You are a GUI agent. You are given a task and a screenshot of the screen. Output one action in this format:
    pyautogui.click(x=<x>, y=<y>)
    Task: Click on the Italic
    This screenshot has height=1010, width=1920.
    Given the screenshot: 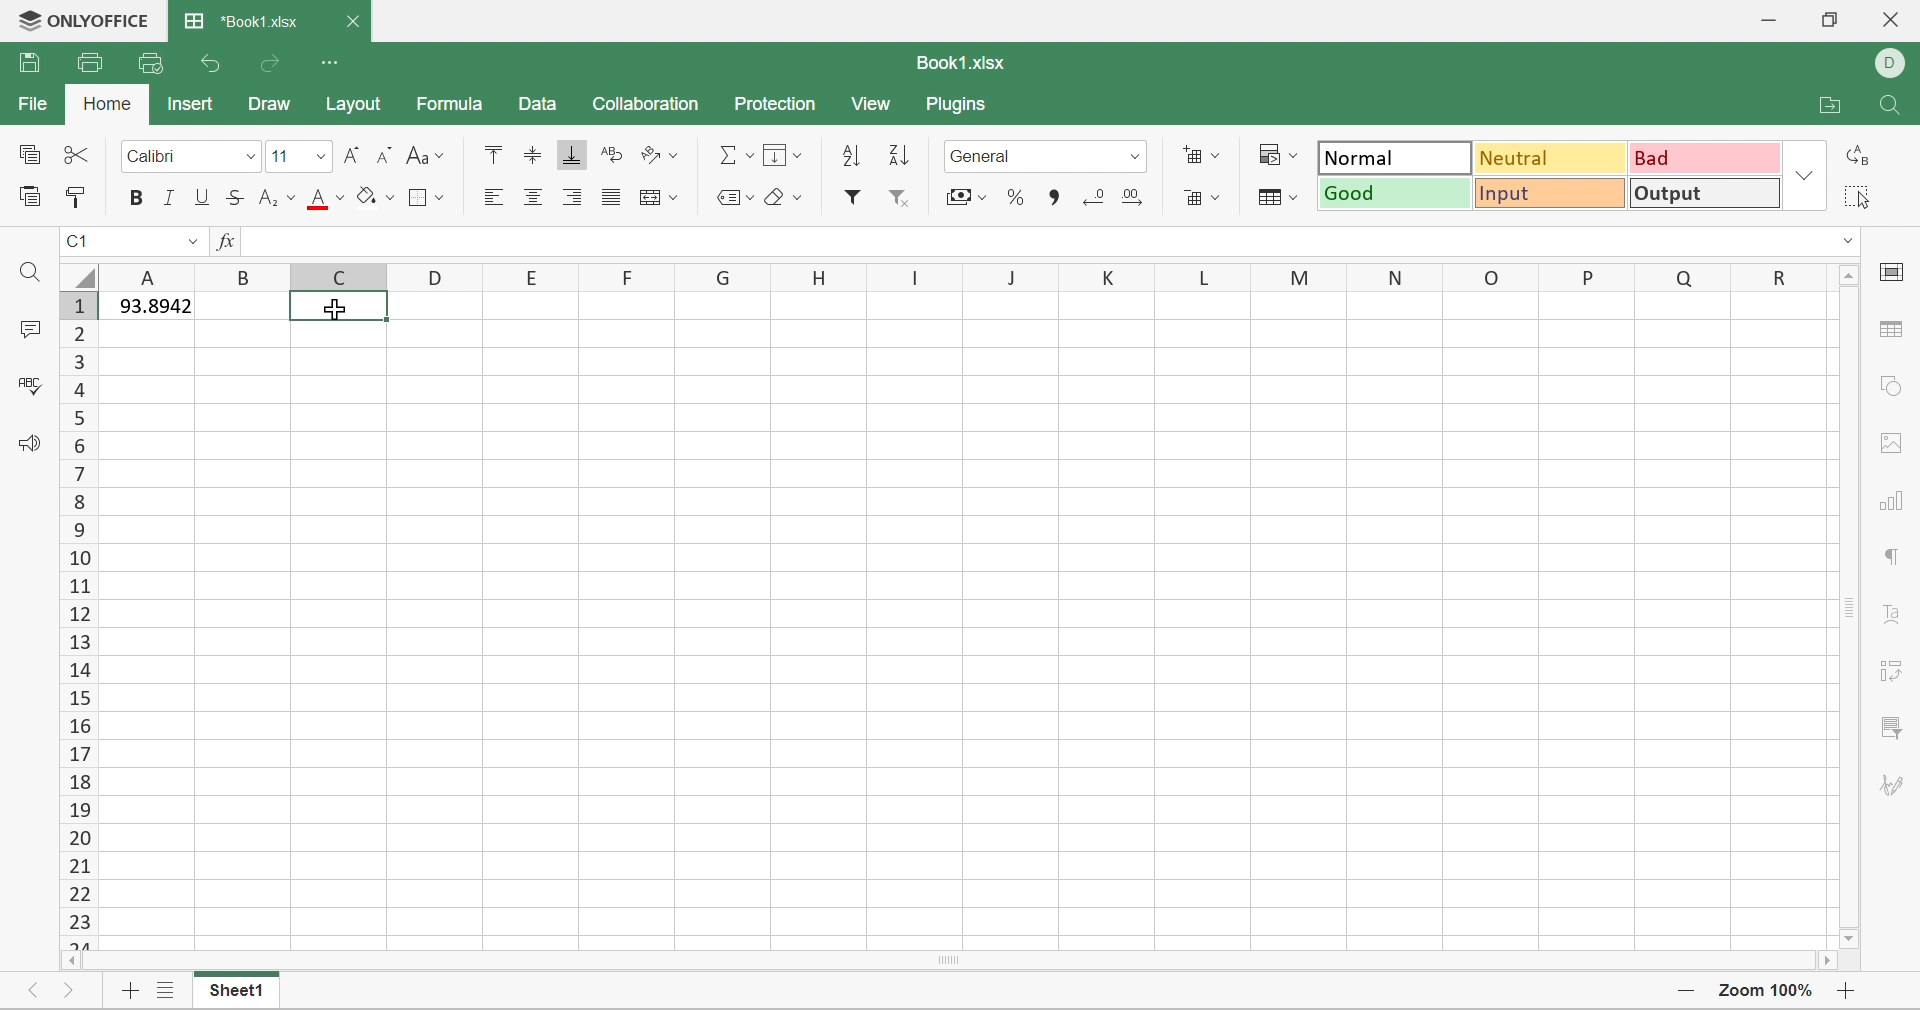 What is the action you would take?
    pyautogui.click(x=169, y=196)
    